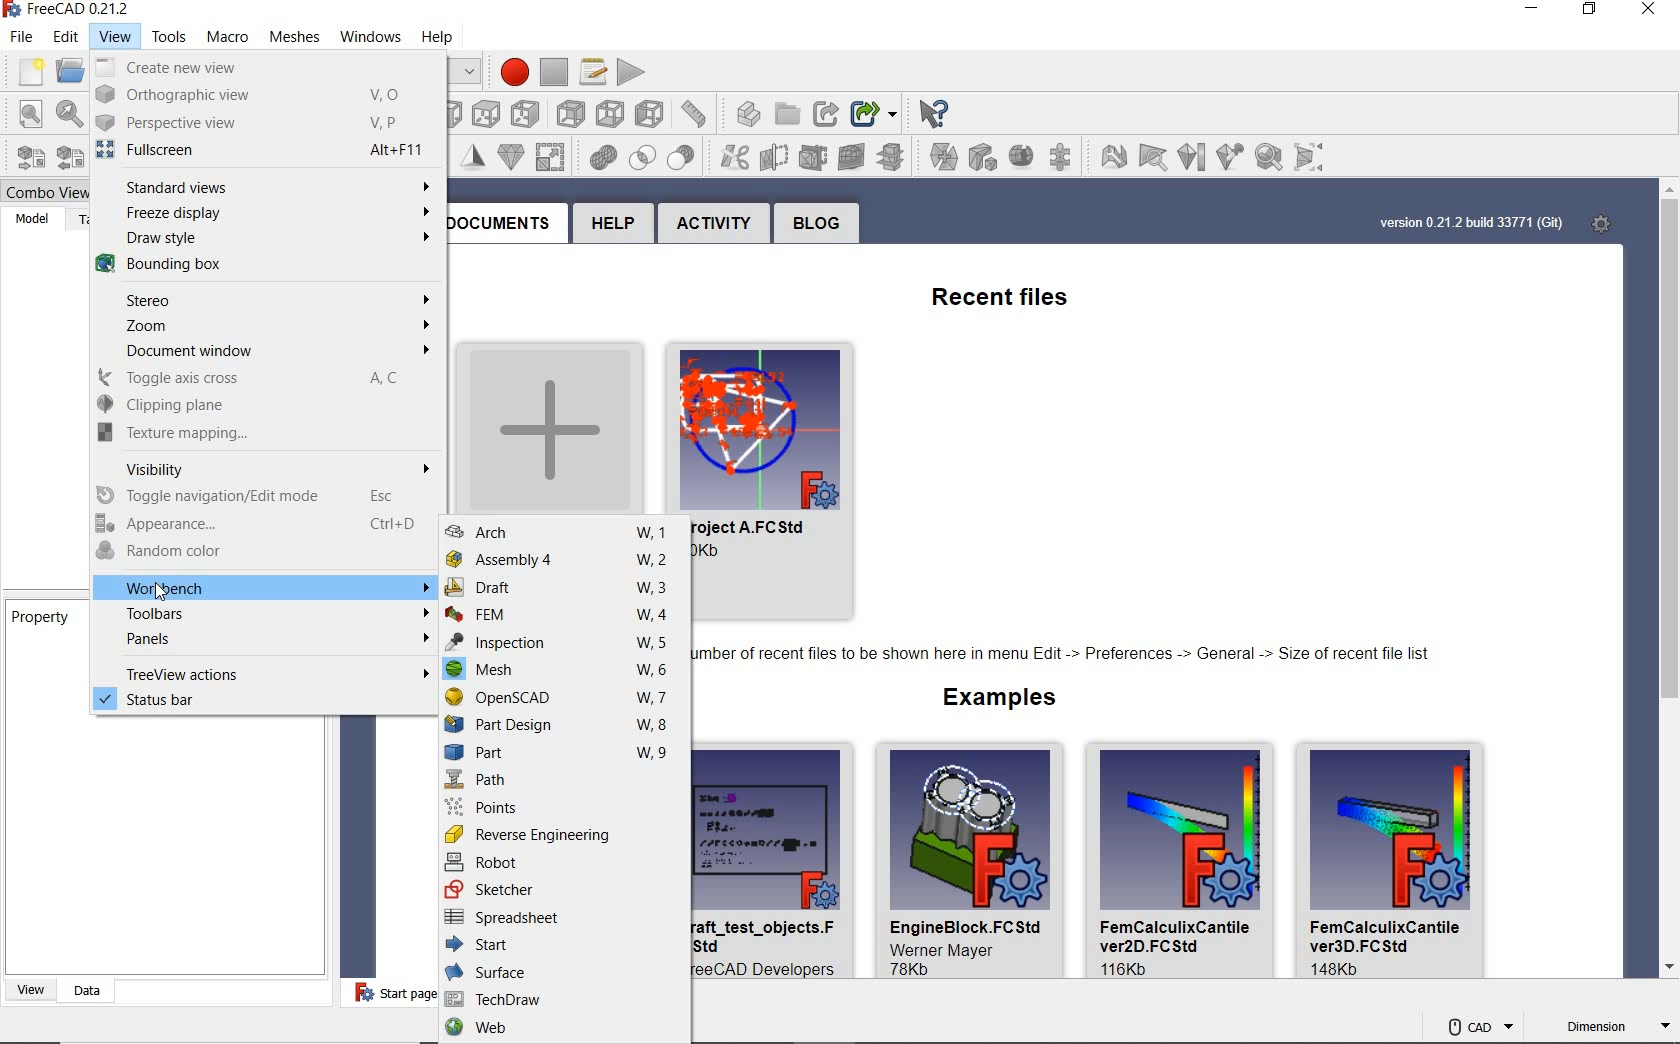 This screenshot has width=1680, height=1044. Describe the element at coordinates (1530, 12) in the screenshot. I see `minimize` at that location.